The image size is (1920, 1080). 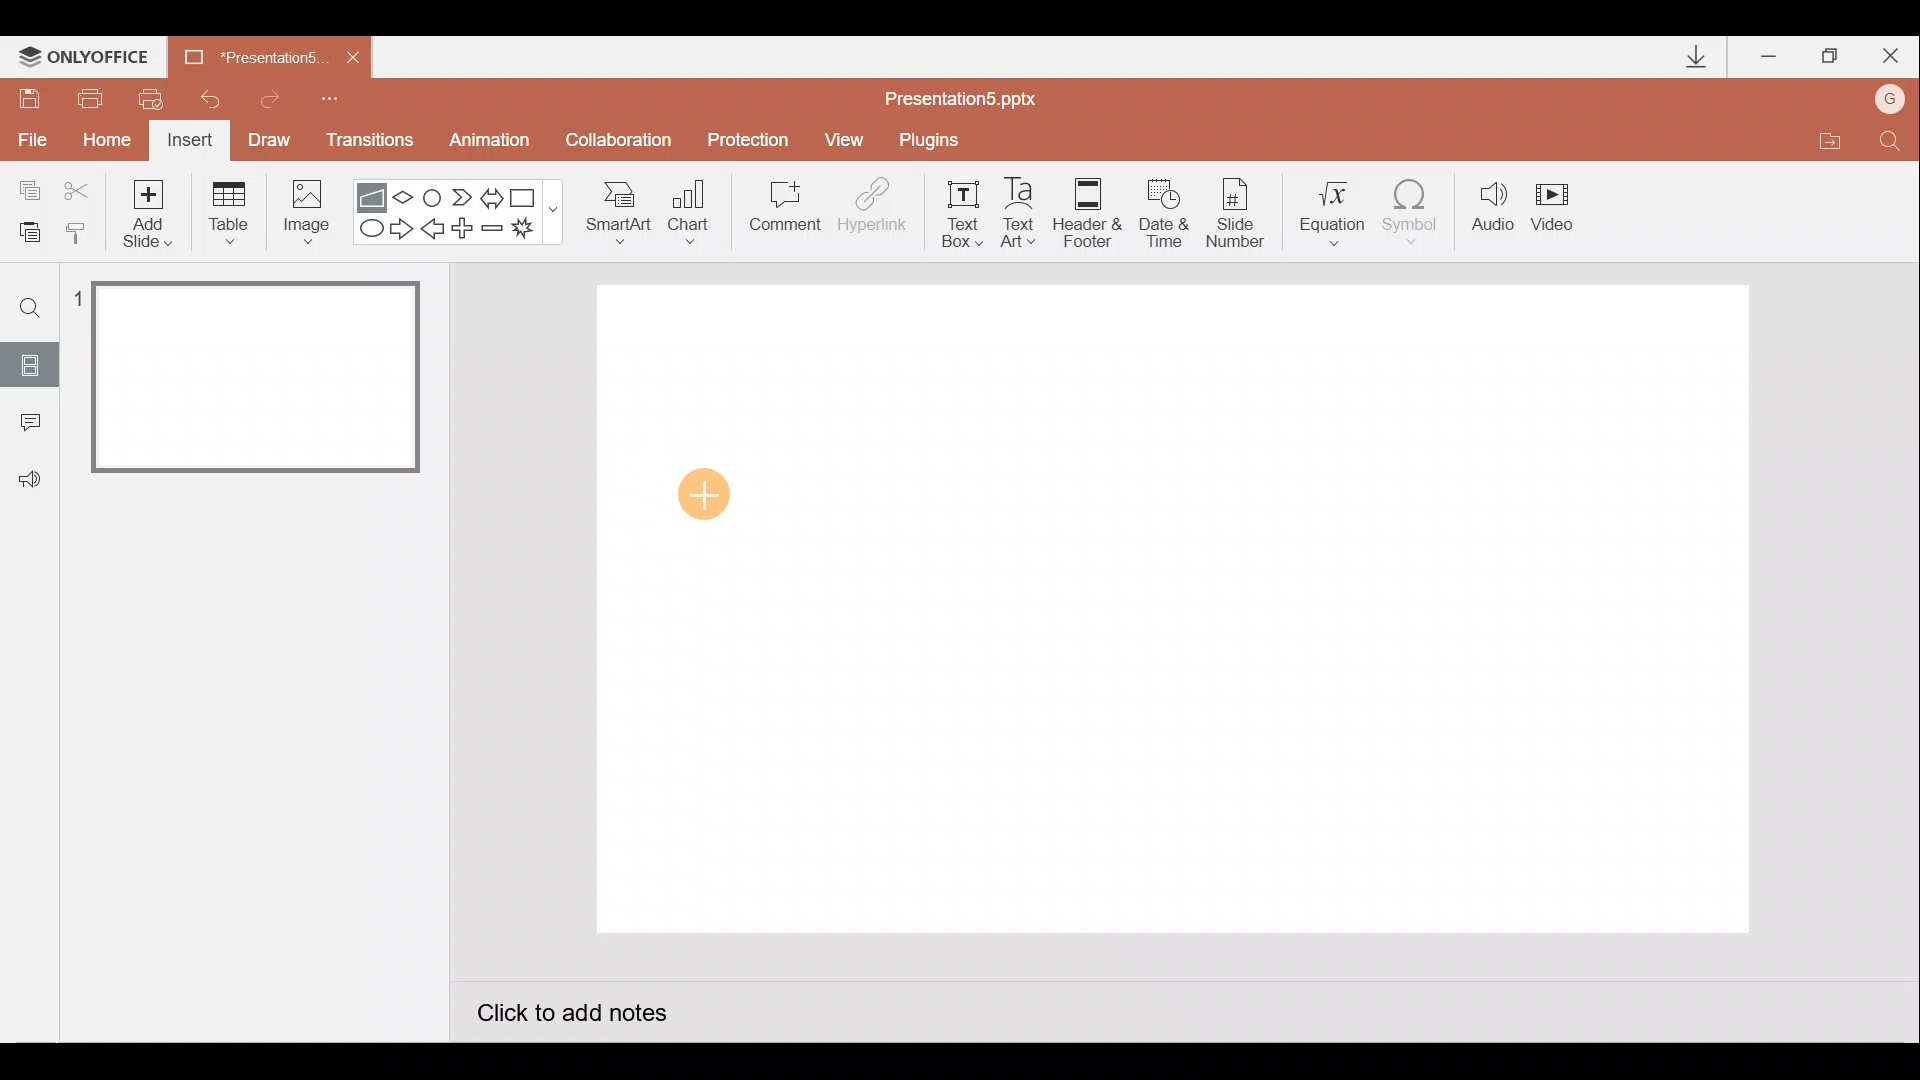 I want to click on Header & footer, so click(x=1086, y=211).